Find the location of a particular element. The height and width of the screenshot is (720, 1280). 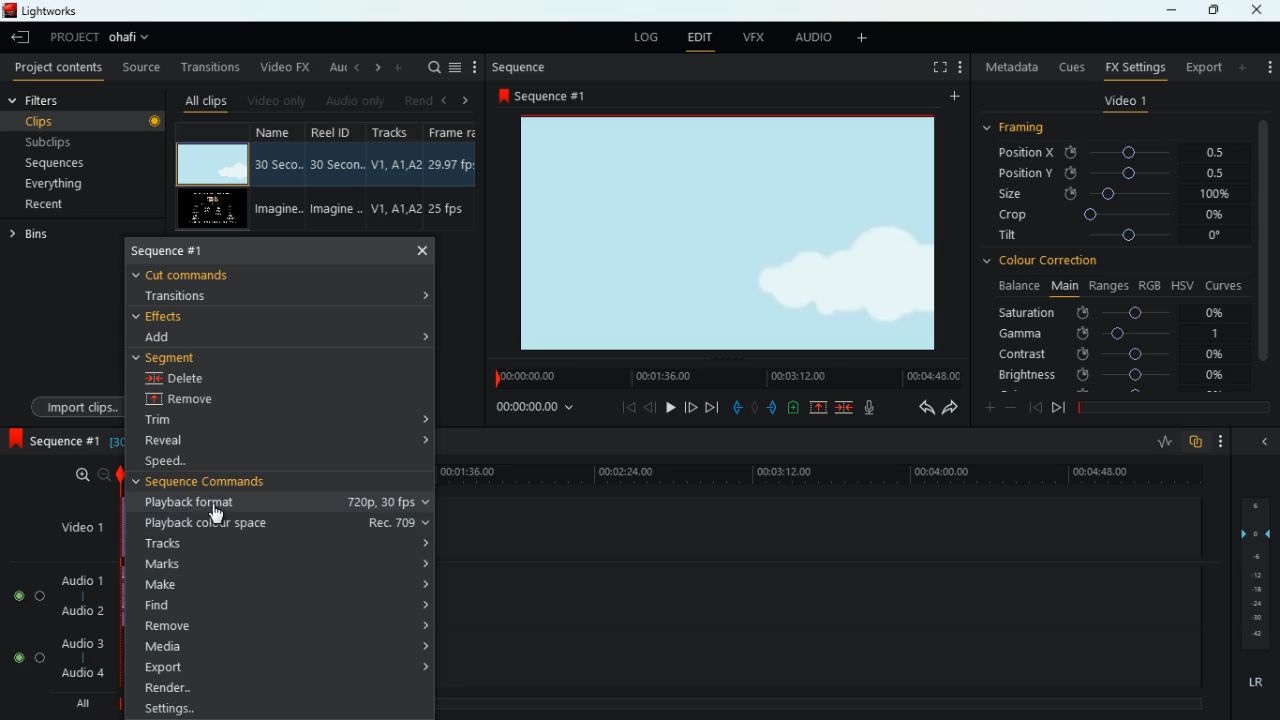

timeline is located at coordinates (834, 705).